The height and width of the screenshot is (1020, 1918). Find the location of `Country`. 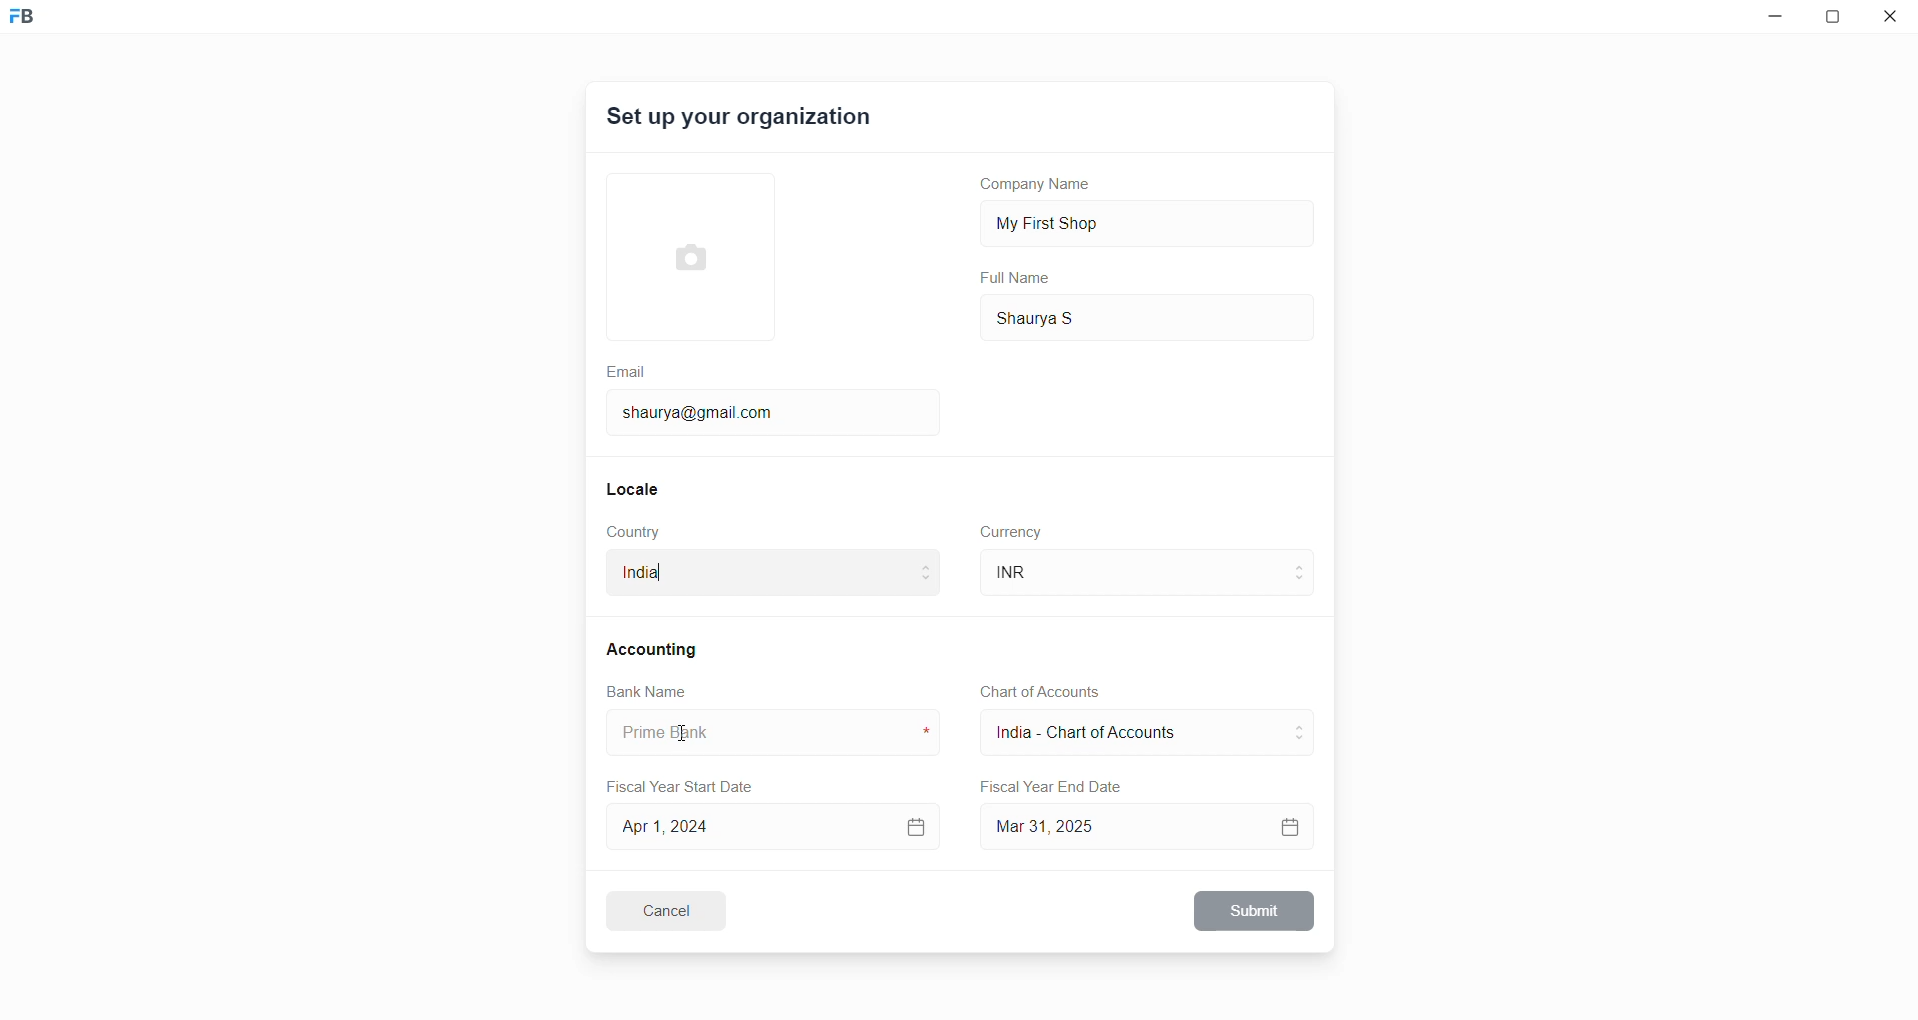

Country is located at coordinates (638, 532).